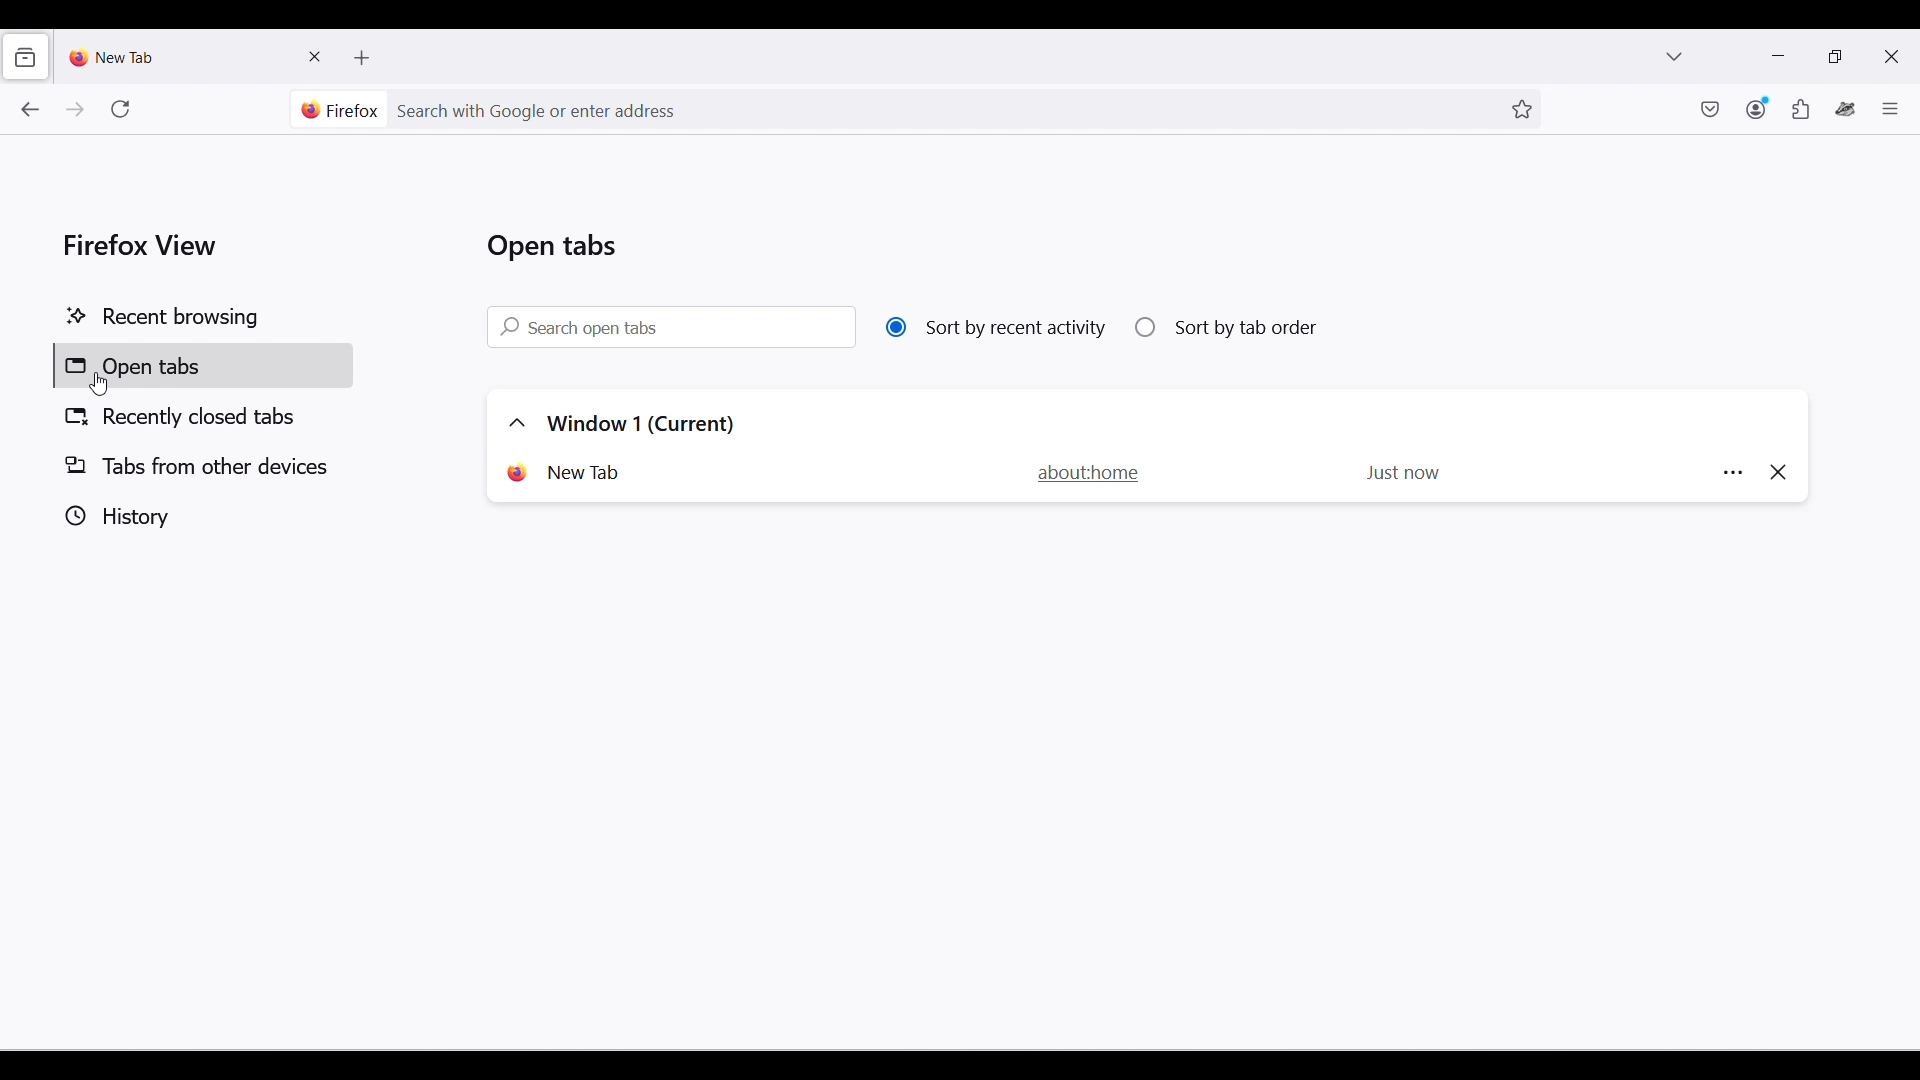 The width and height of the screenshot is (1920, 1080). What do you see at coordinates (1711, 109) in the screenshot?
I see `Save to pocket` at bounding box center [1711, 109].